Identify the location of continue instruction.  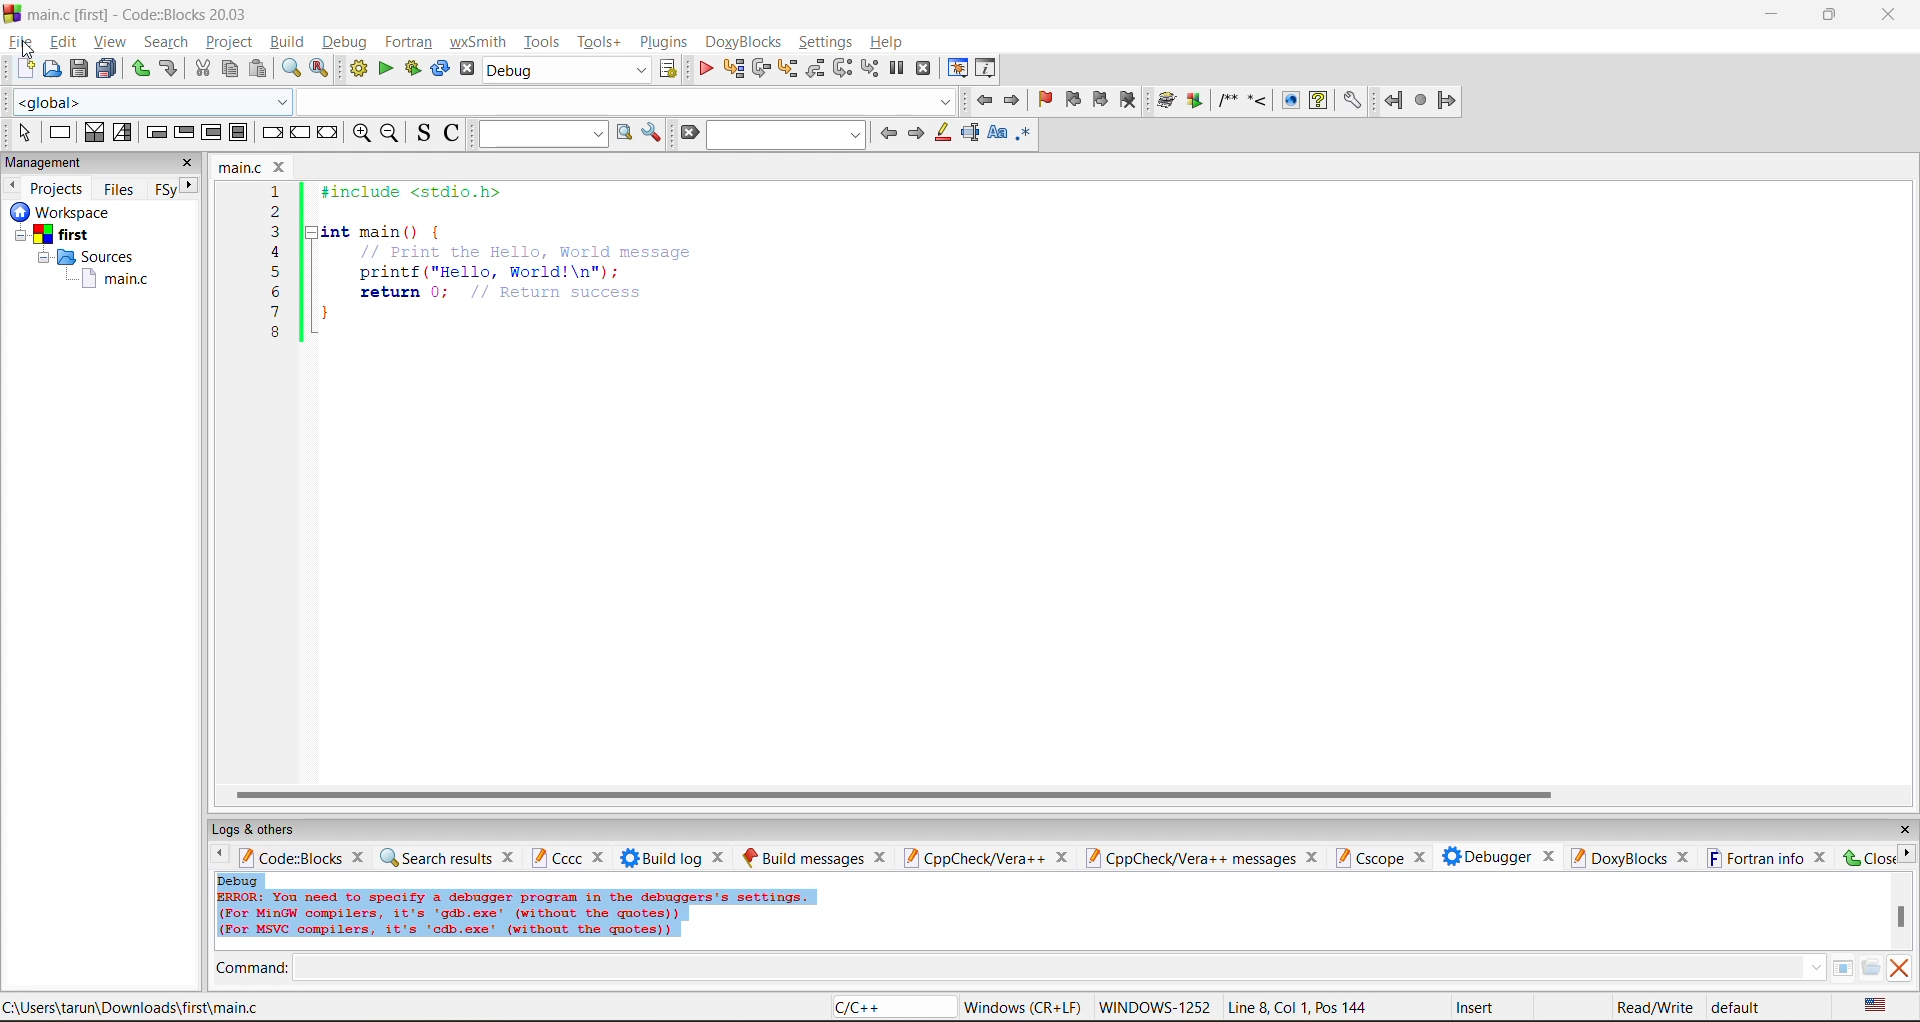
(299, 134).